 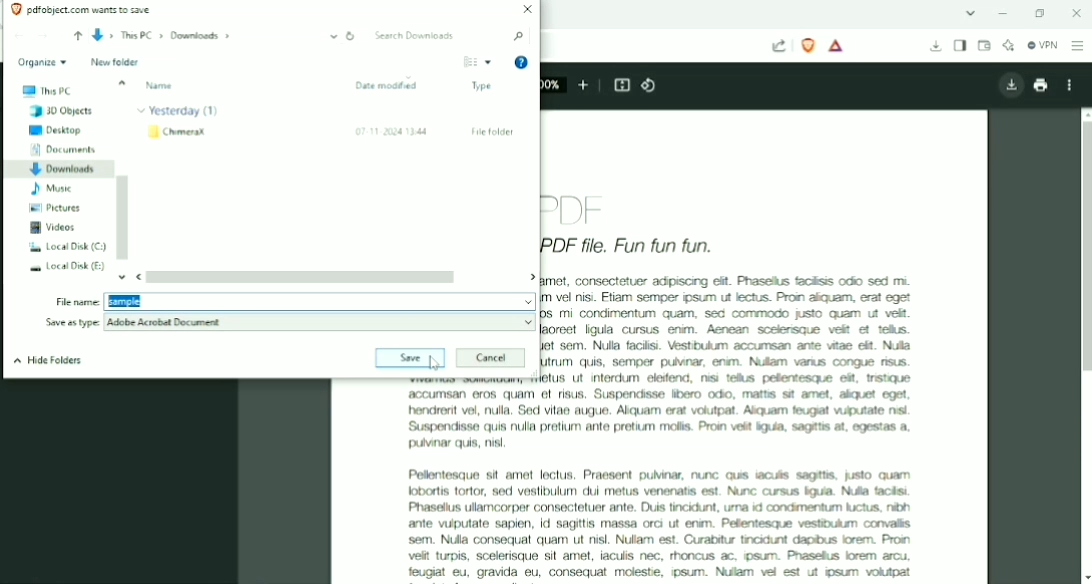 What do you see at coordinates (1072, 85) in the screenshot?
I see `More actions` at bounding box center [1072, 85].